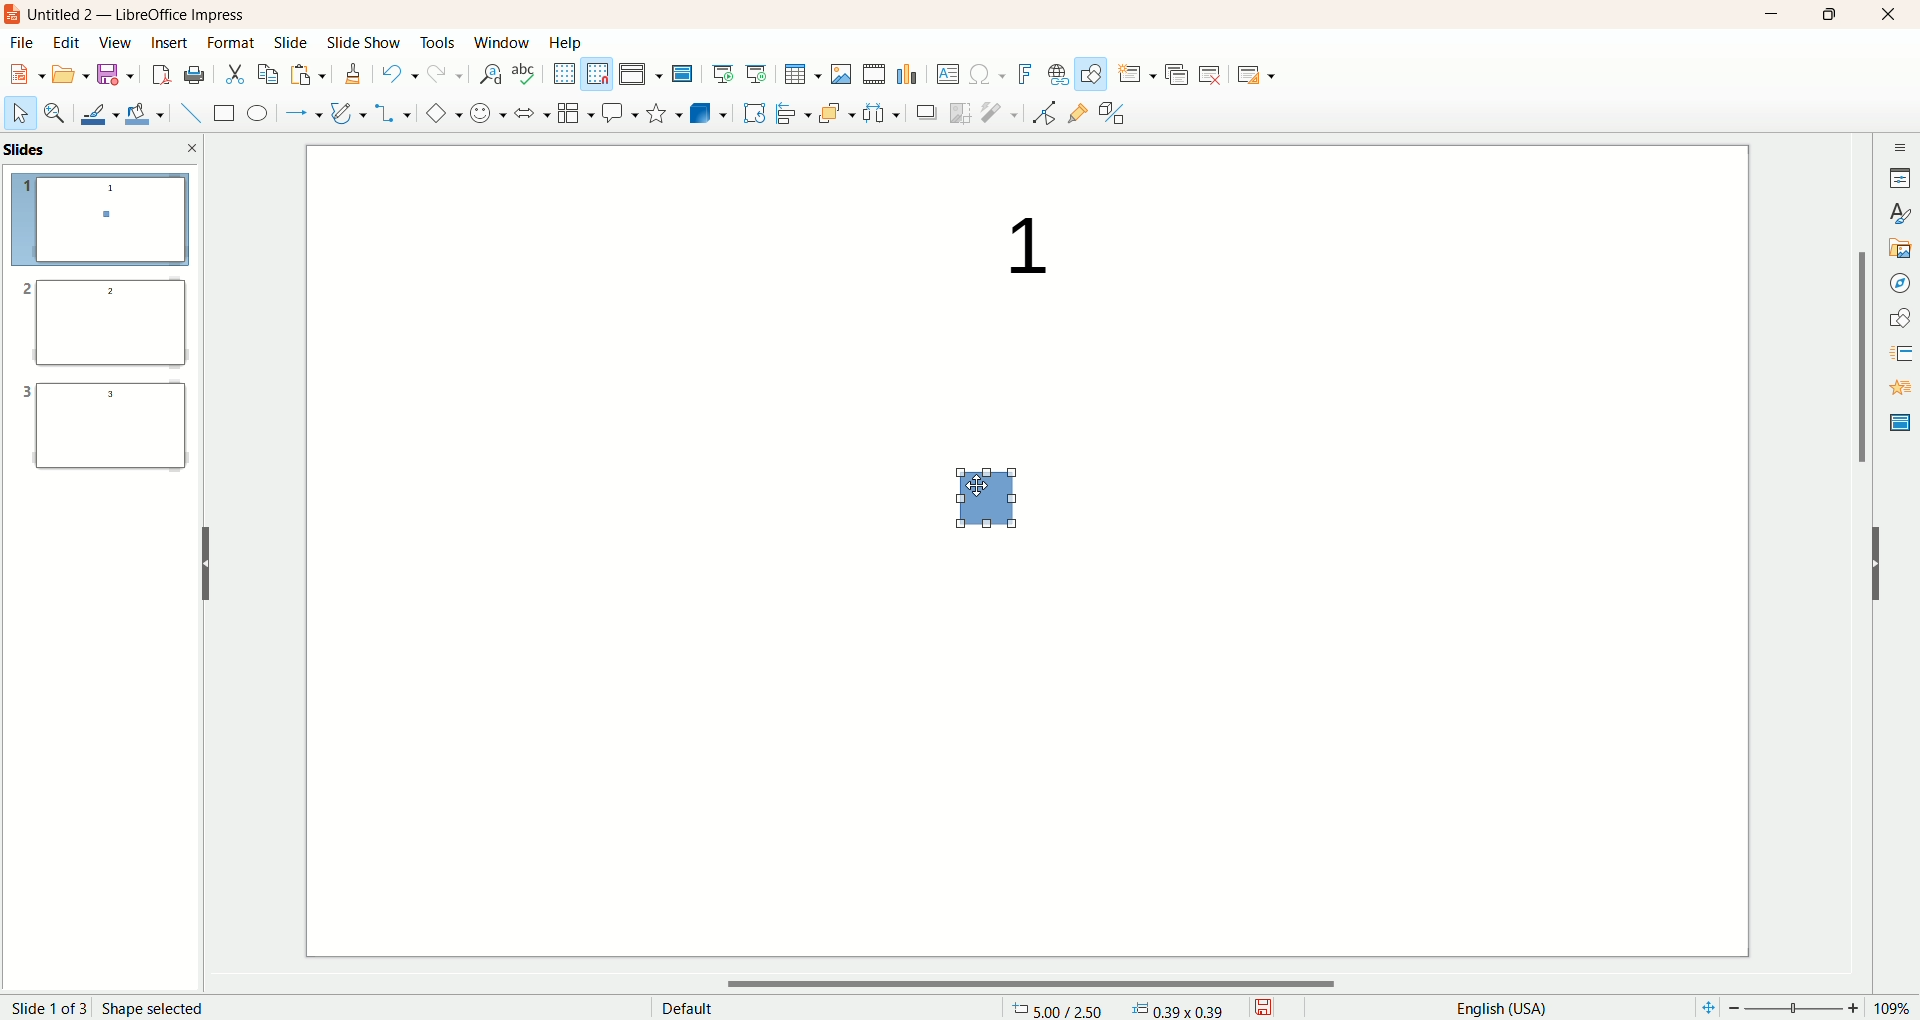  Describe the element at coordinates (1077, 114) in the screenshot. I see `gluepoint function` at that location.